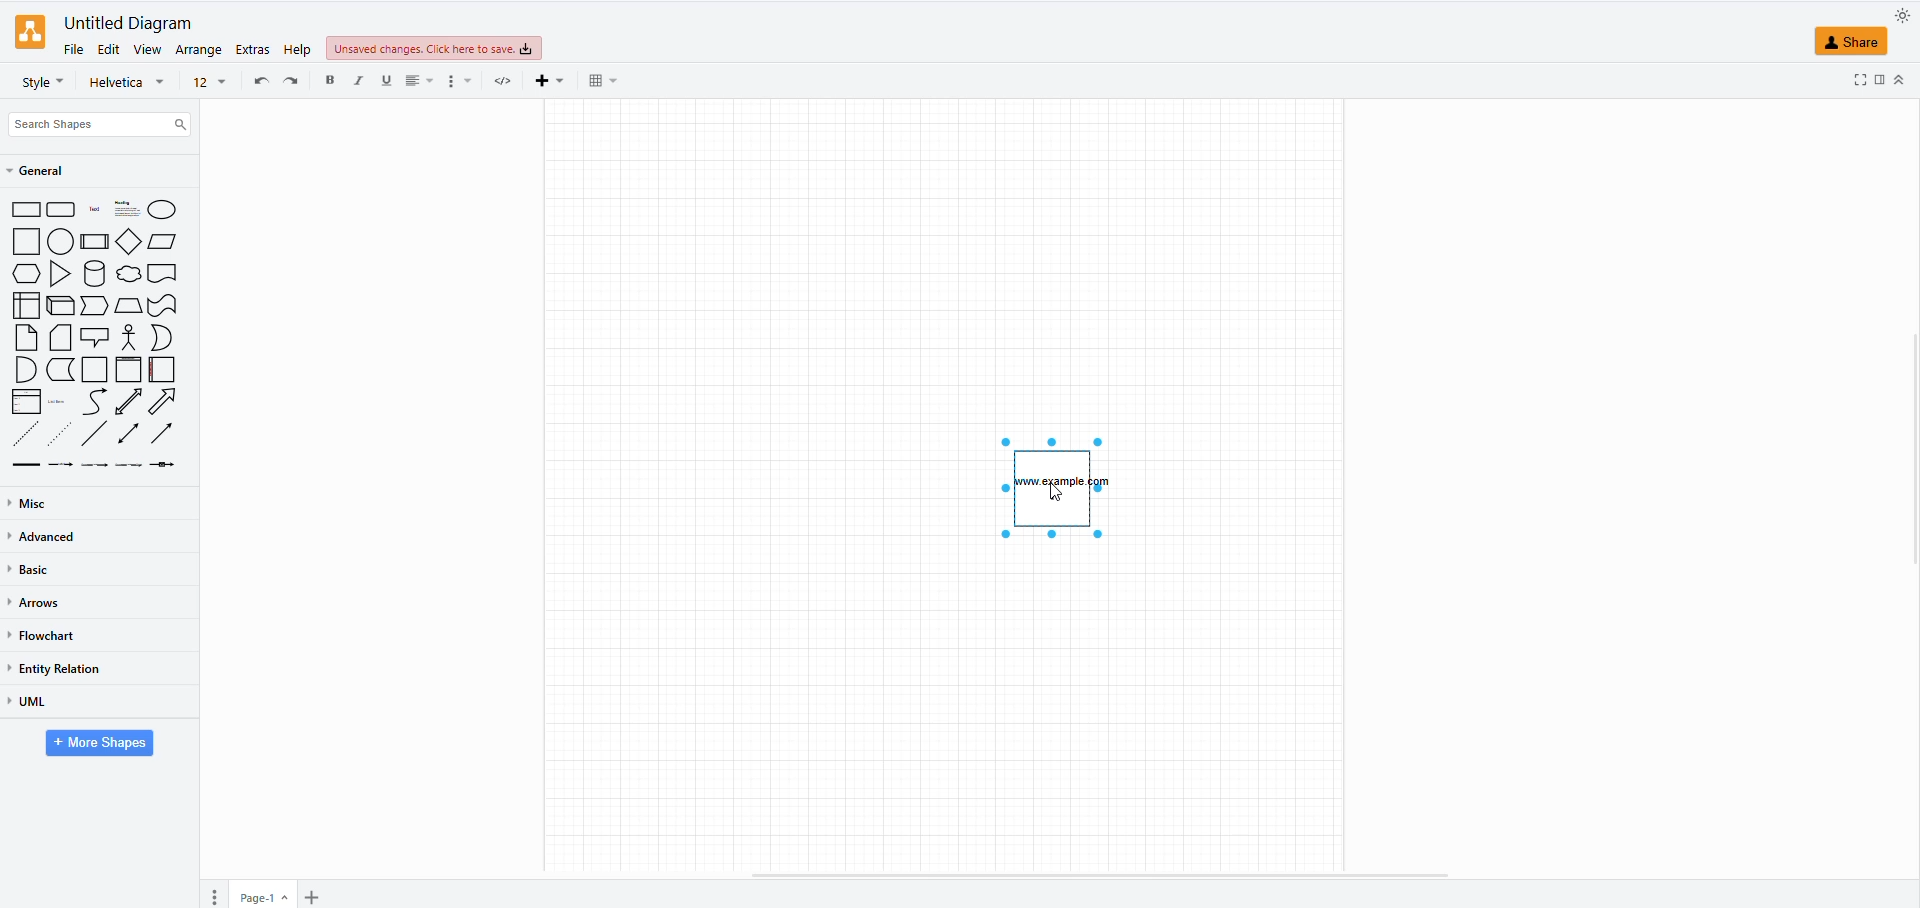 The width and height of the screenshot is (1920, 908). Describe the element at coordinates (110, 49) in the screenshot. I see `edit` at that location.